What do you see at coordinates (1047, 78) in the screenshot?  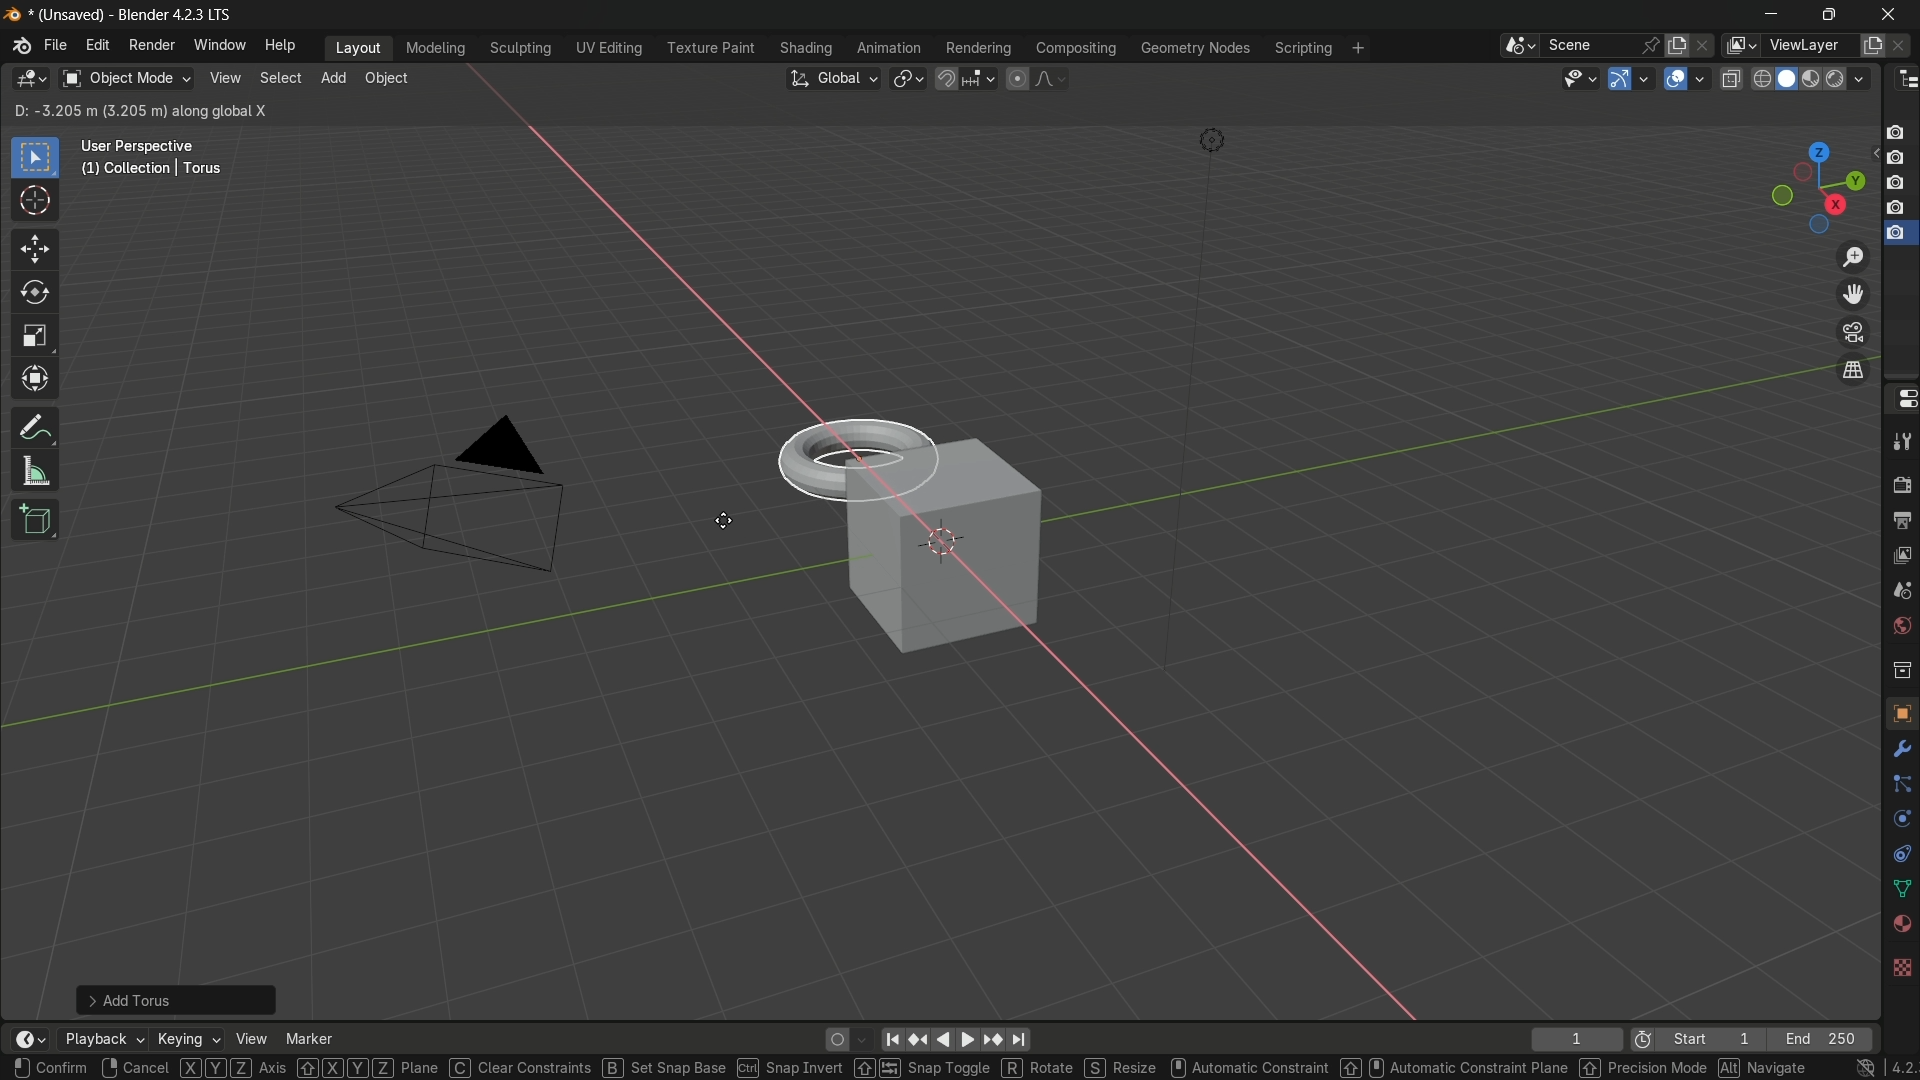 I see `proportional editing fallout` at bounding box center [1047, 78].